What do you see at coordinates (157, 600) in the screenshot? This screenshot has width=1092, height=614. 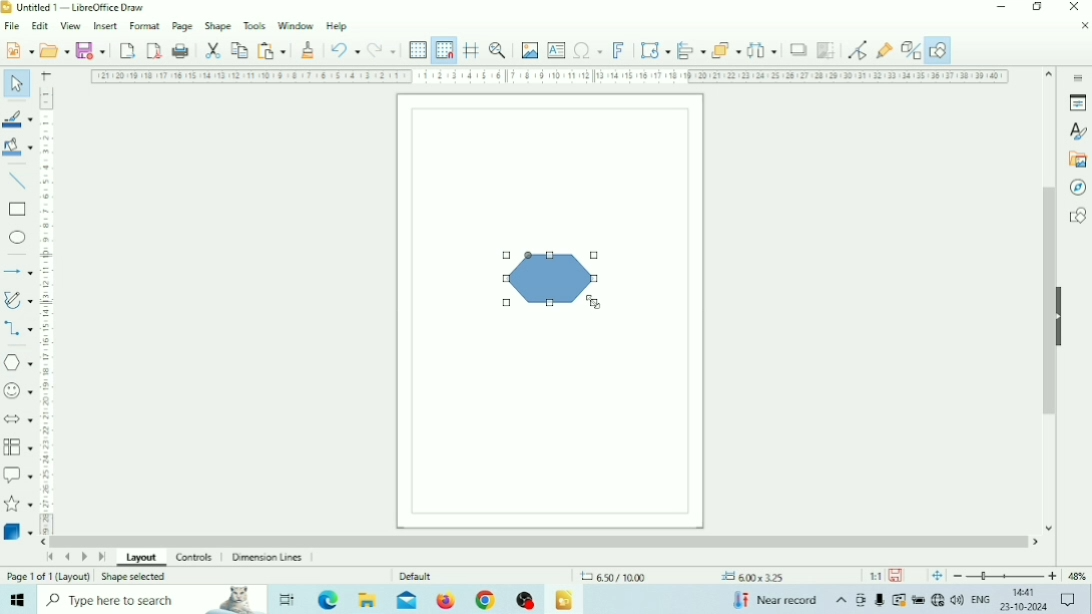 I see `Type here to search` at bounding box center [157, 600].